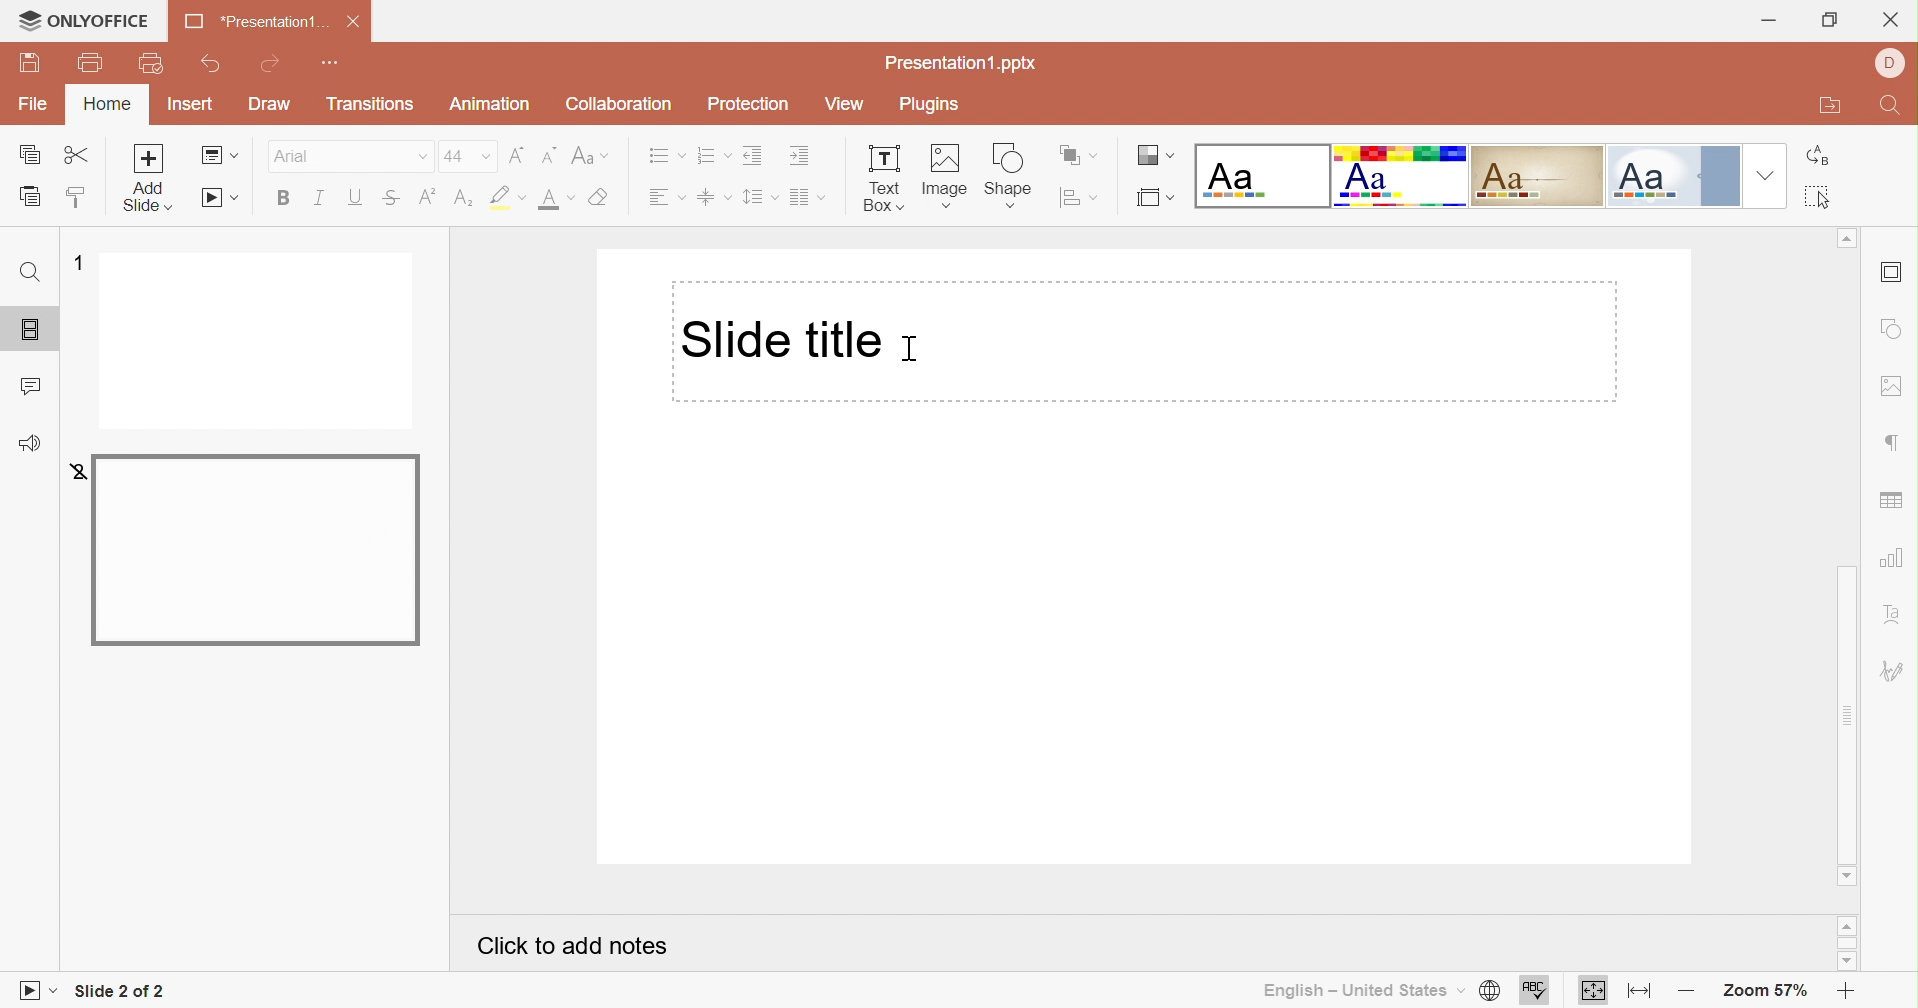  I want to click on Paste, so click(33, 197).